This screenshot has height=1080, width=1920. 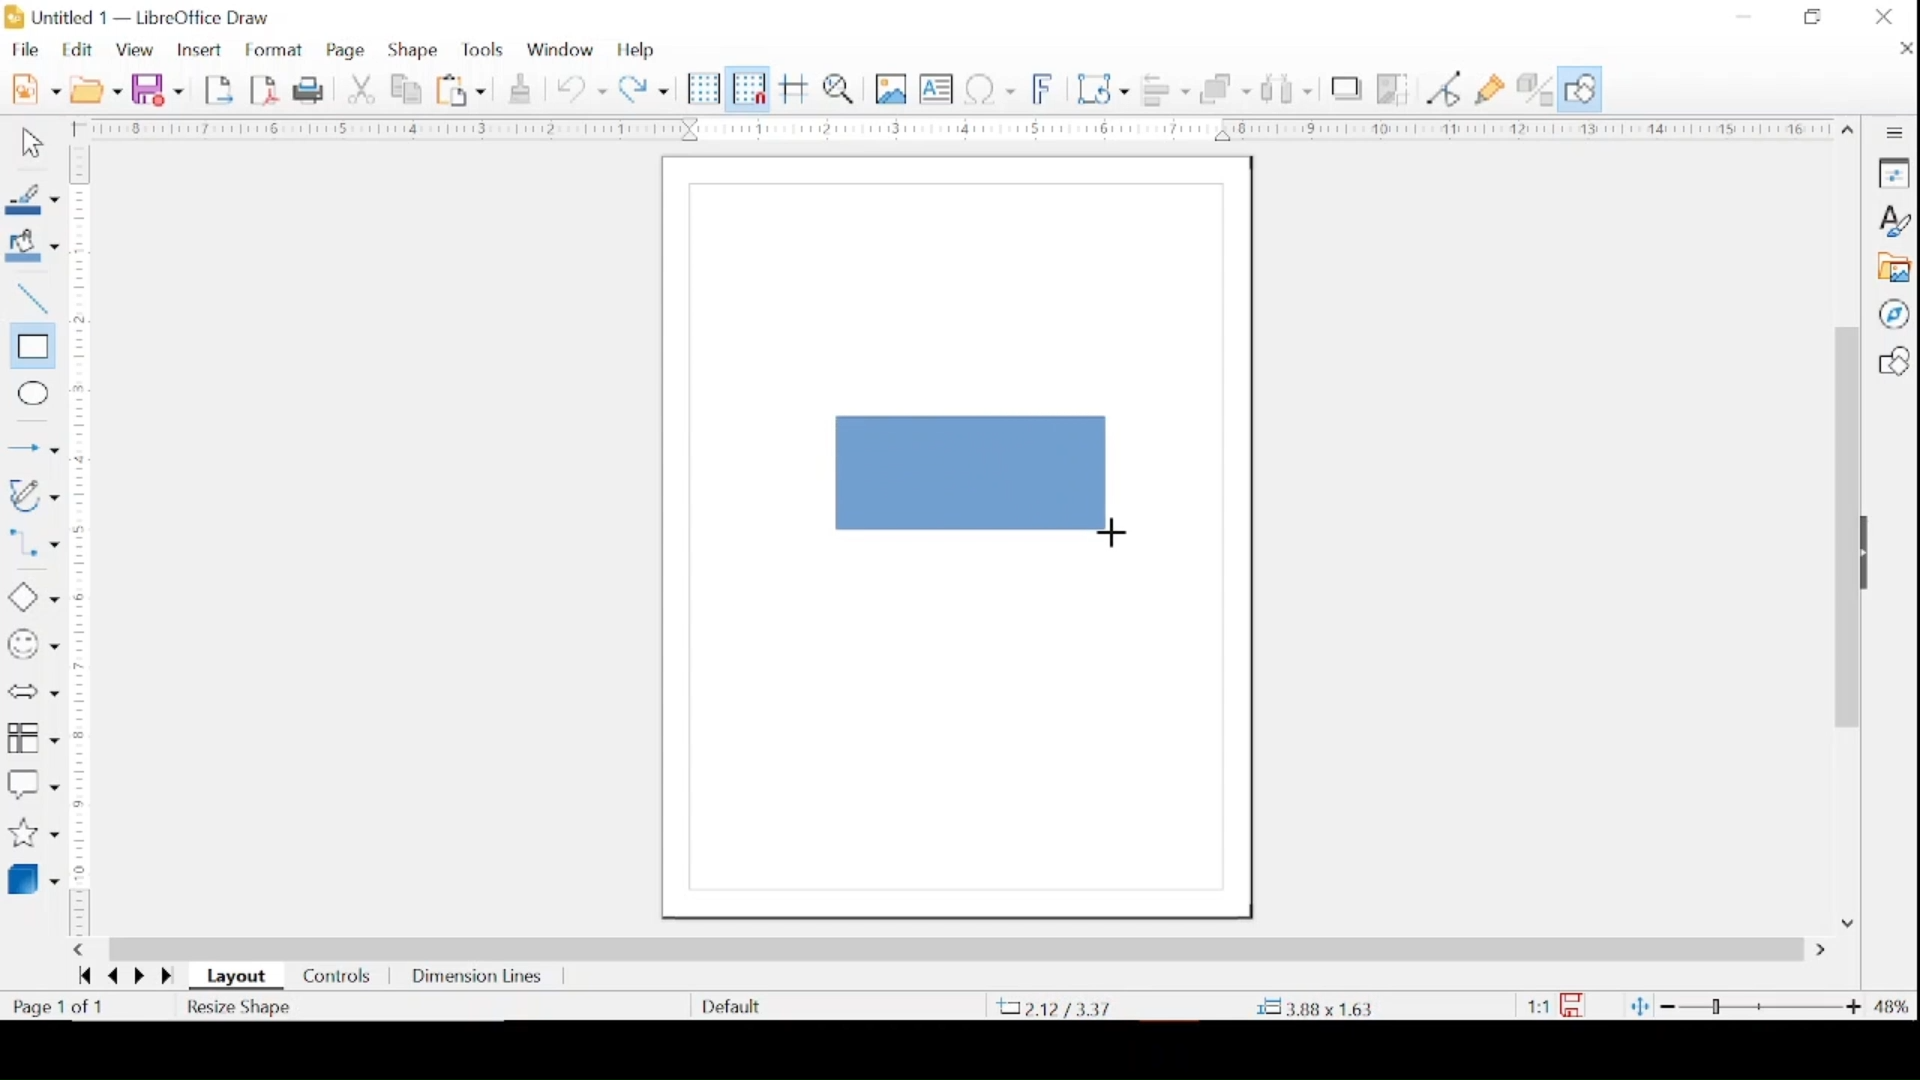 I want to click on previous, so click(x=110, y=977).